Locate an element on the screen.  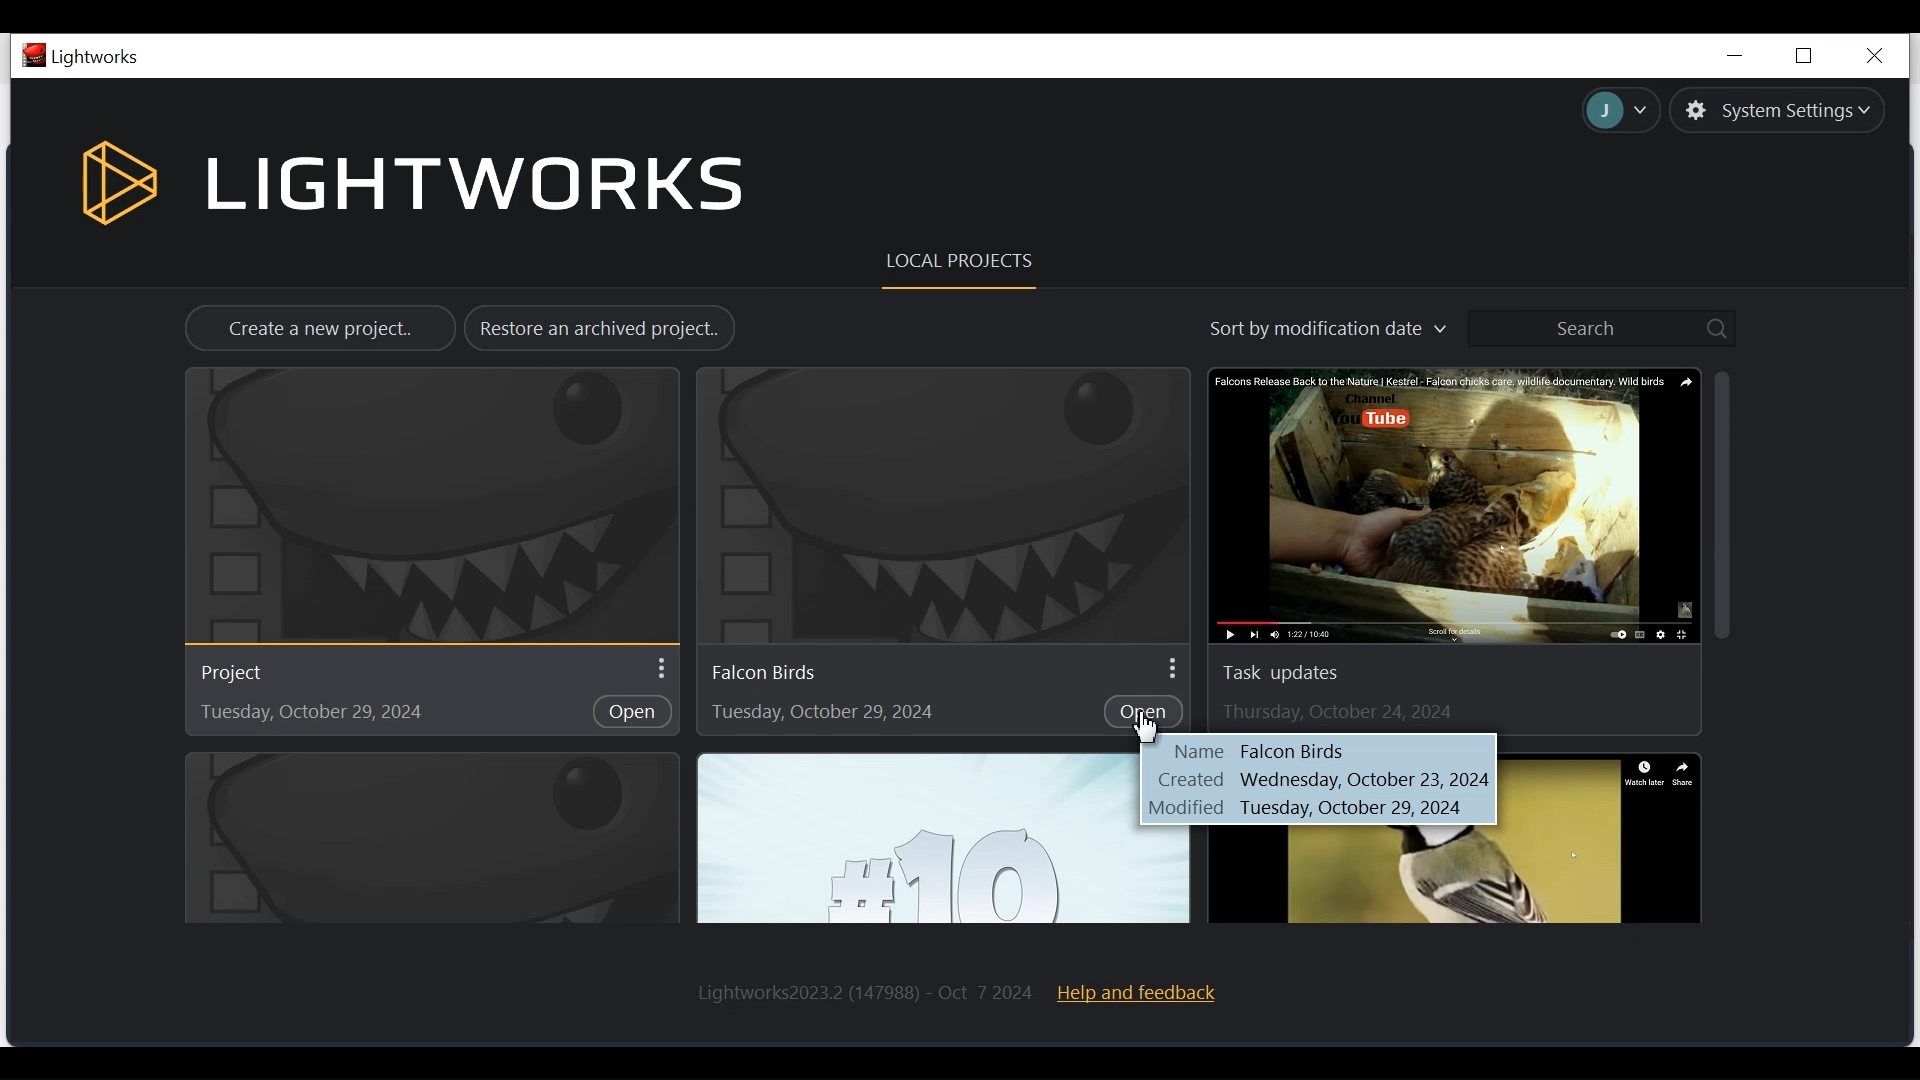
Task updates is located at coordinates (1292, 672).